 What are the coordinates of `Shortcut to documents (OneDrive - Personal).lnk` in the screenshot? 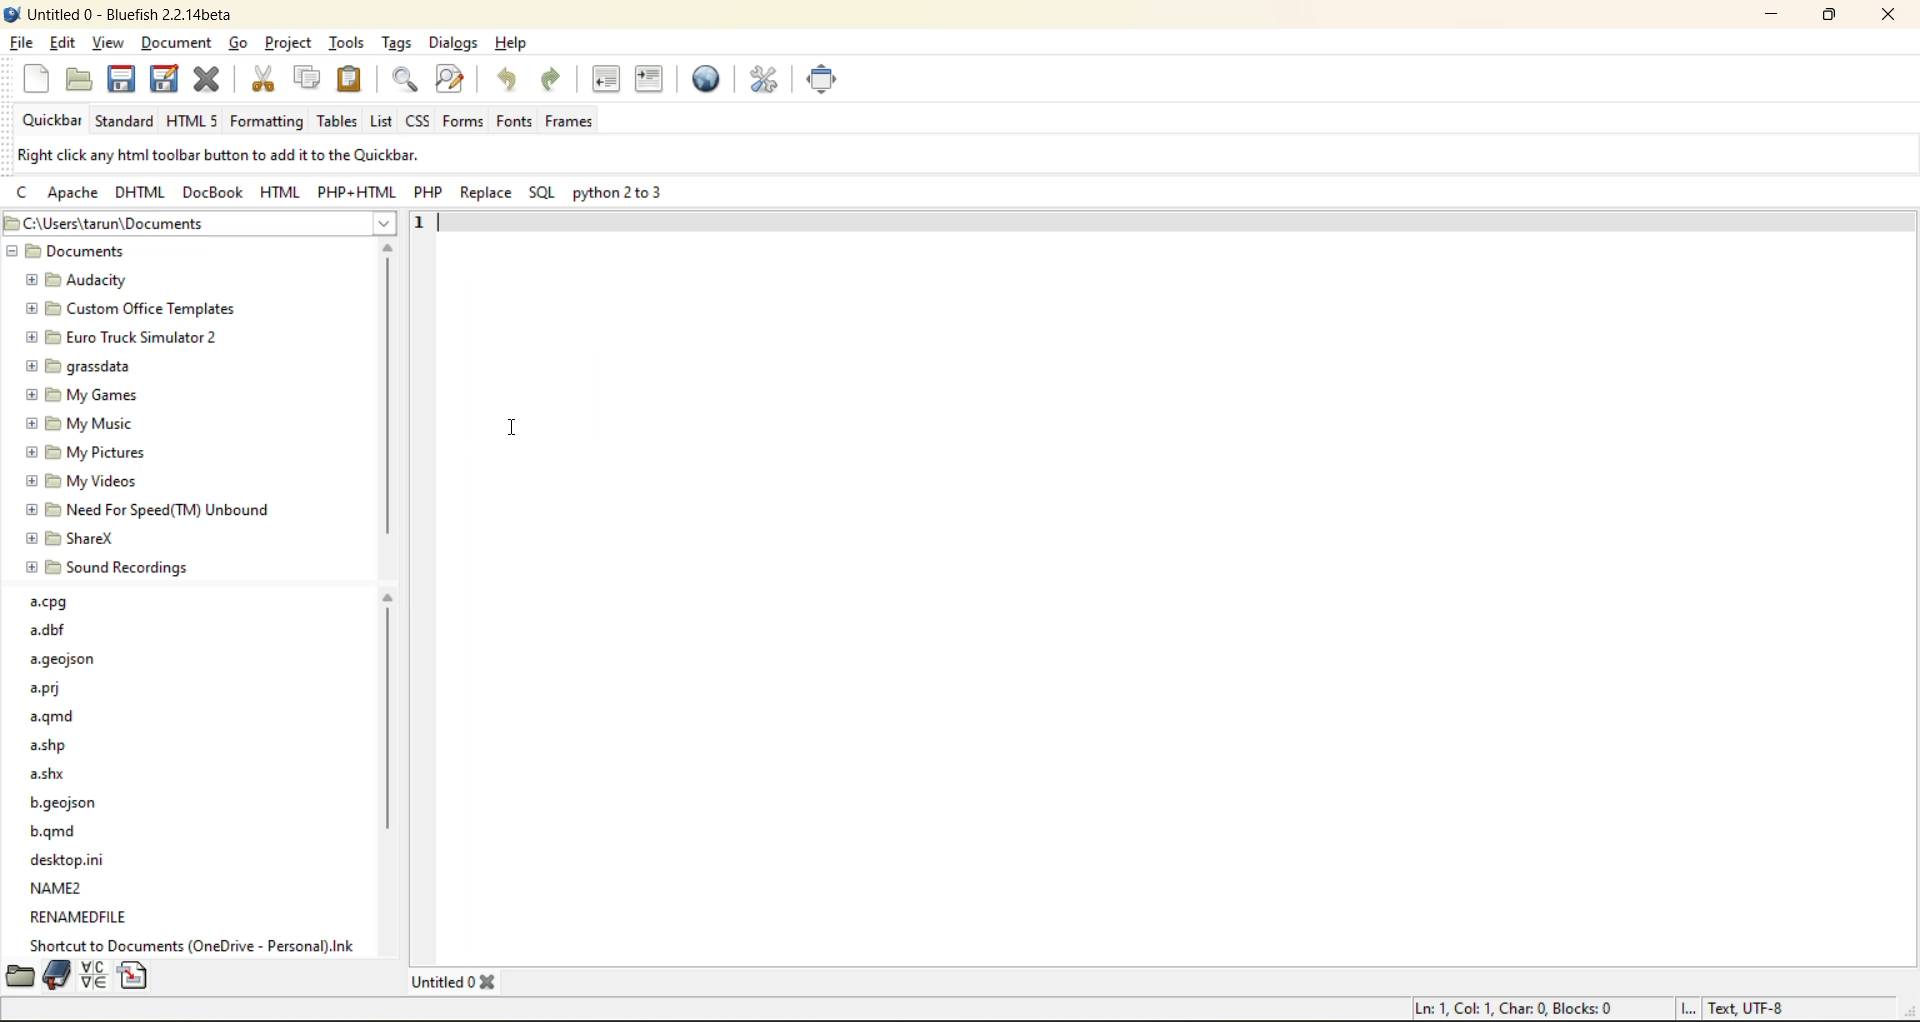 It's located at (196, 944).